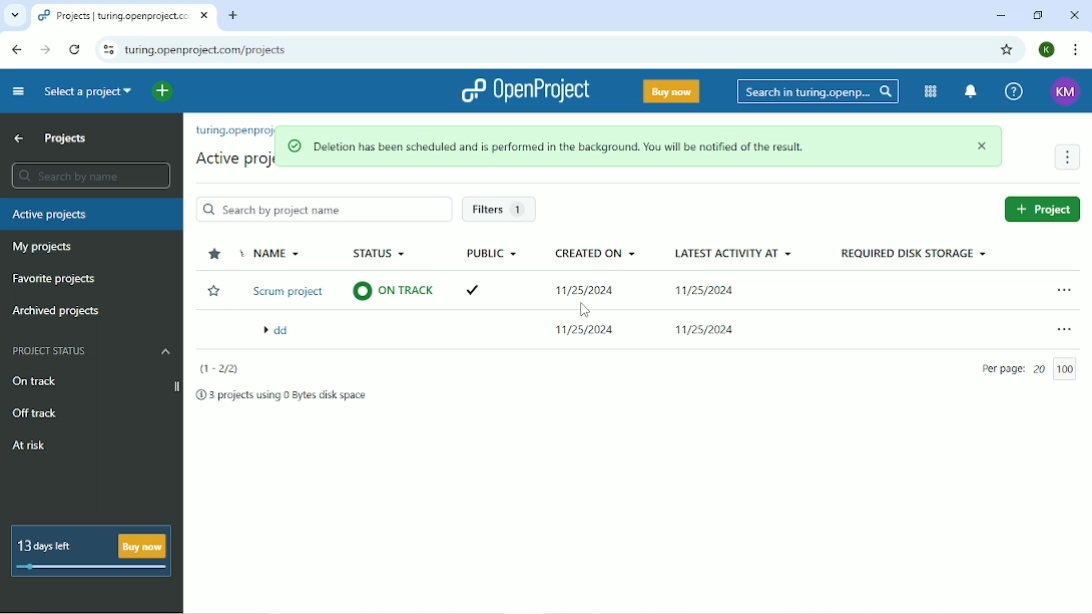 This screenshot has width=1092, height=614. What do you see at coordinates (89, 176) in the screenshot?
I see `Search by name` at bounding box center [89, 176].